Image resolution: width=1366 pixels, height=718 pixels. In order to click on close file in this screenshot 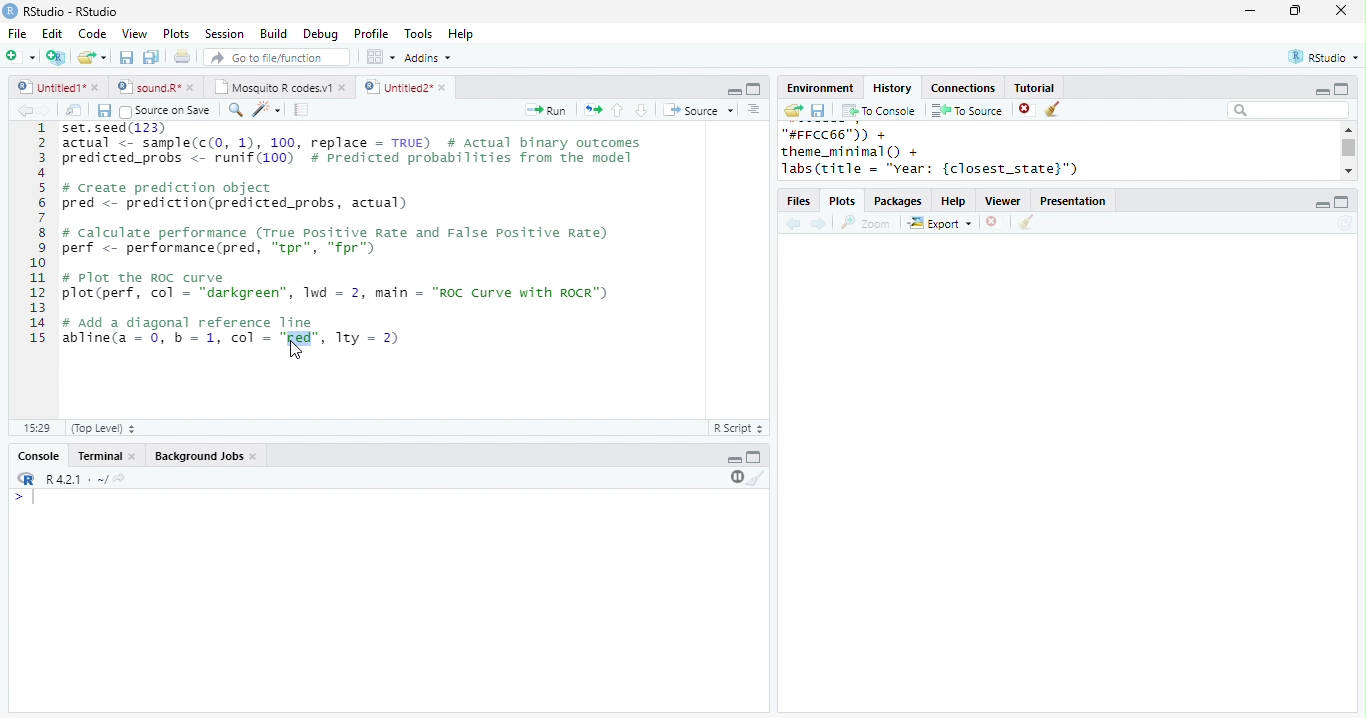, I will do `click(1027, 110)`.